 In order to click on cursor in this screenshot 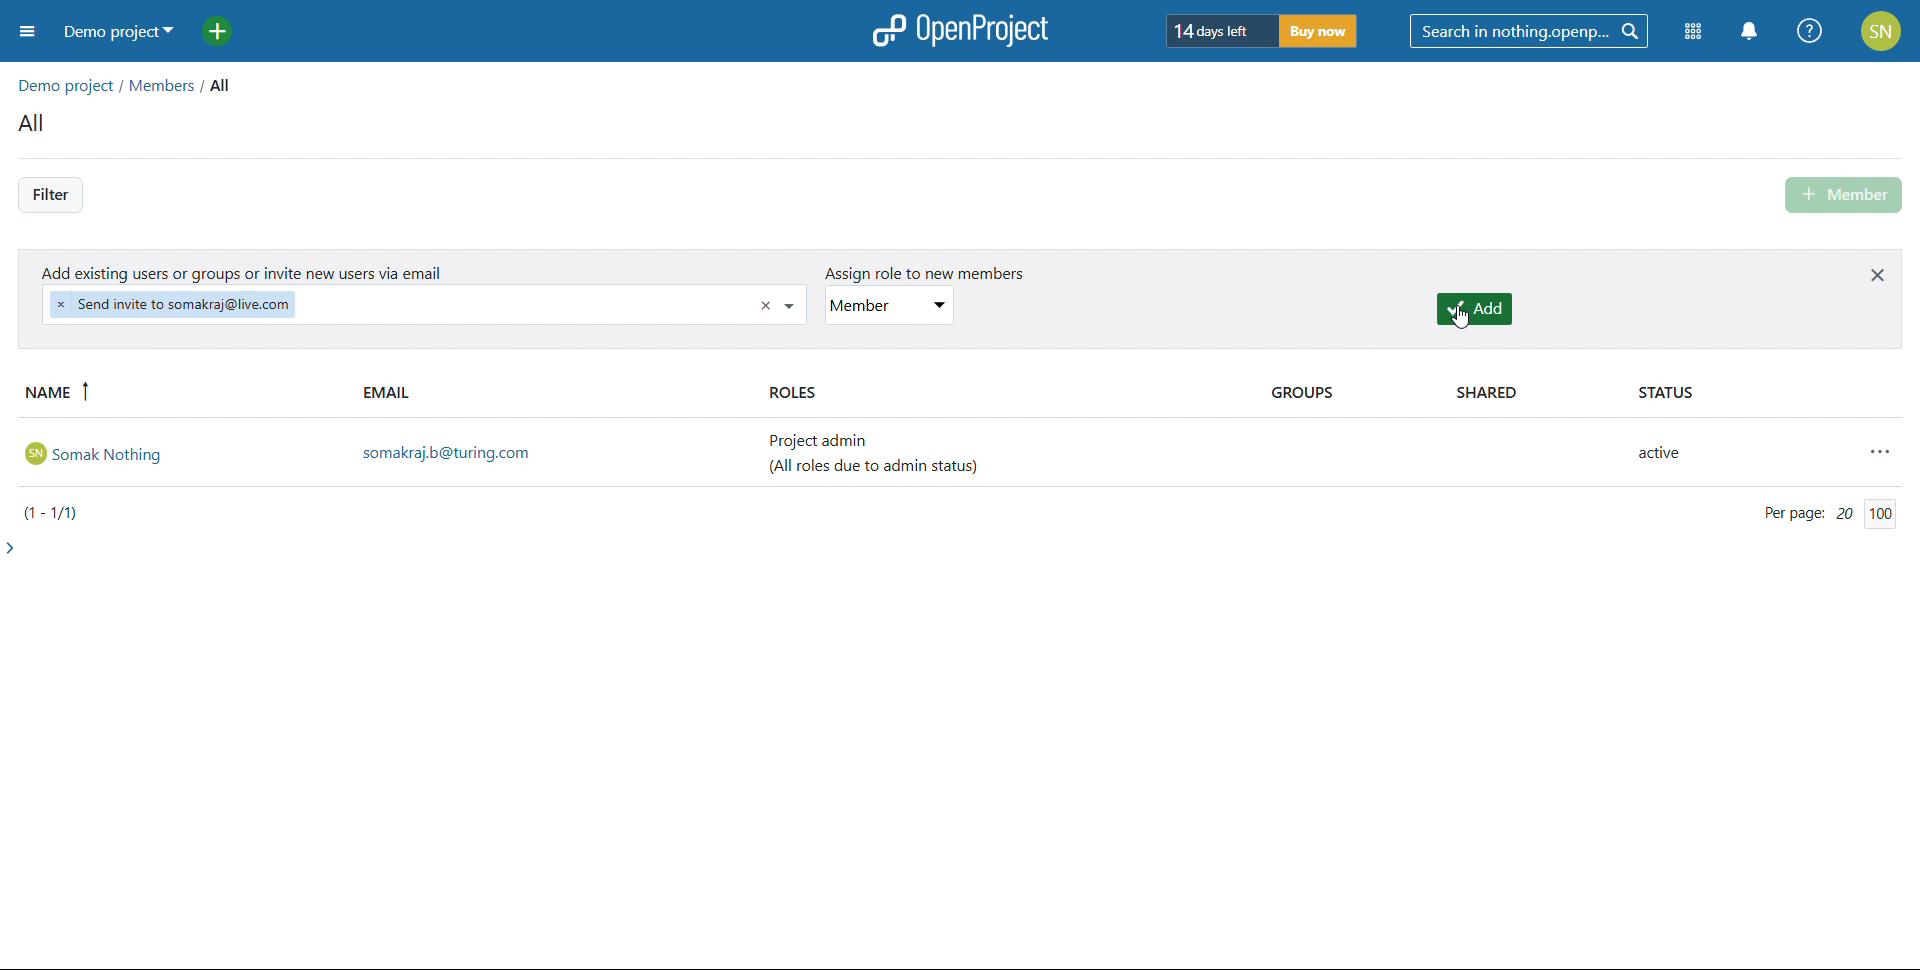, I will do `click(1469, 321)`.